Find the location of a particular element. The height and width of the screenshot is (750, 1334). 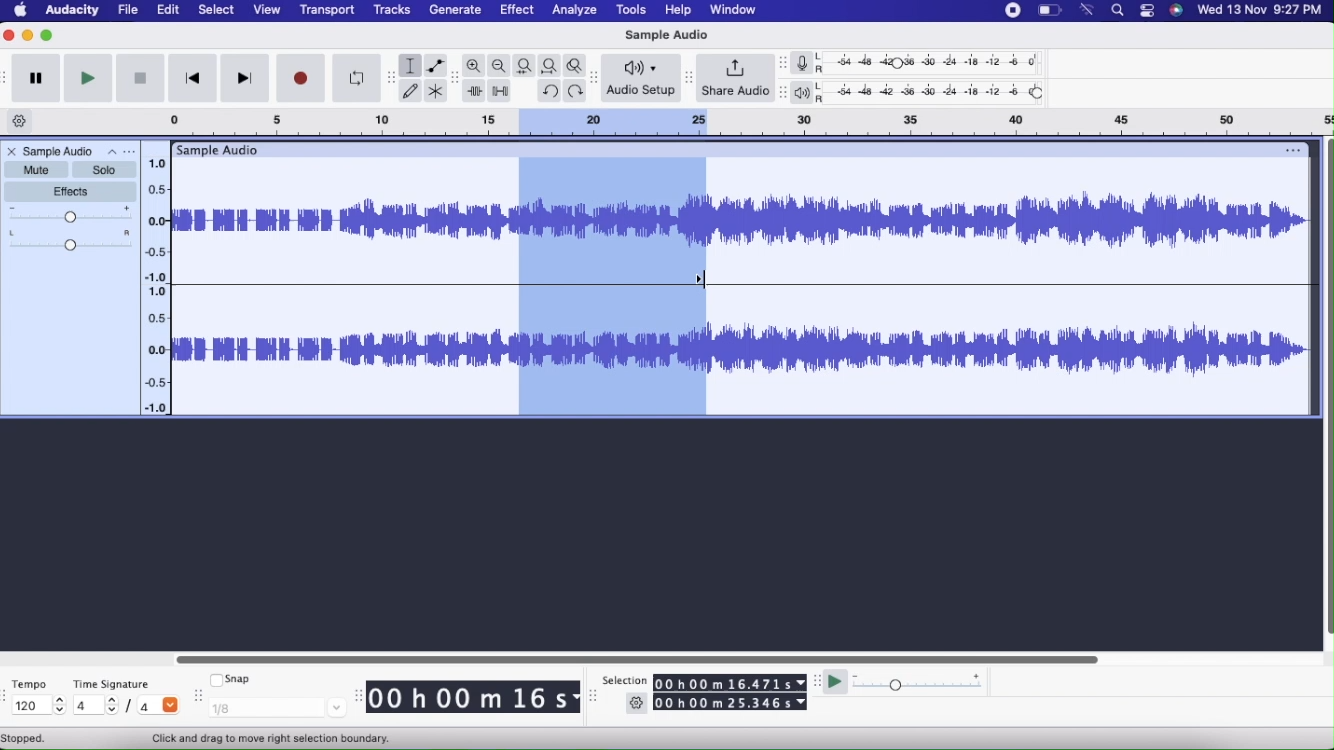

Slider is located at coordinates (635, 657).